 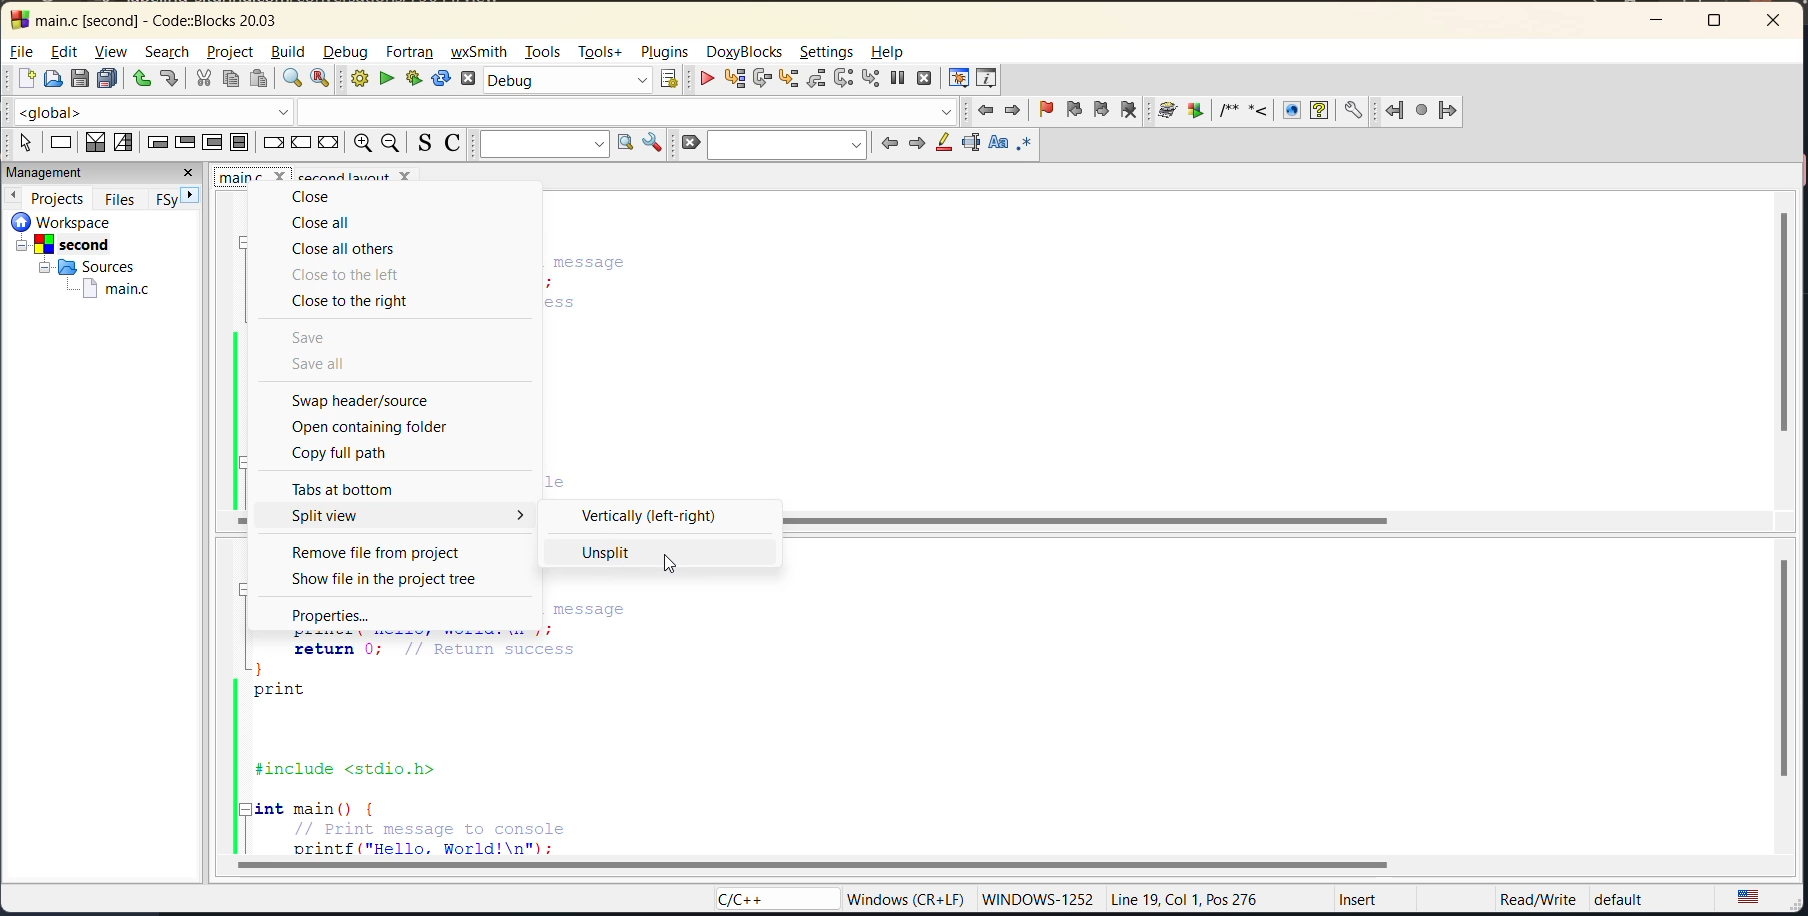 What do you see at coordinates (157, 142) in the screenshot?
I see `entry condition loop` at bounding box center [157, 142].